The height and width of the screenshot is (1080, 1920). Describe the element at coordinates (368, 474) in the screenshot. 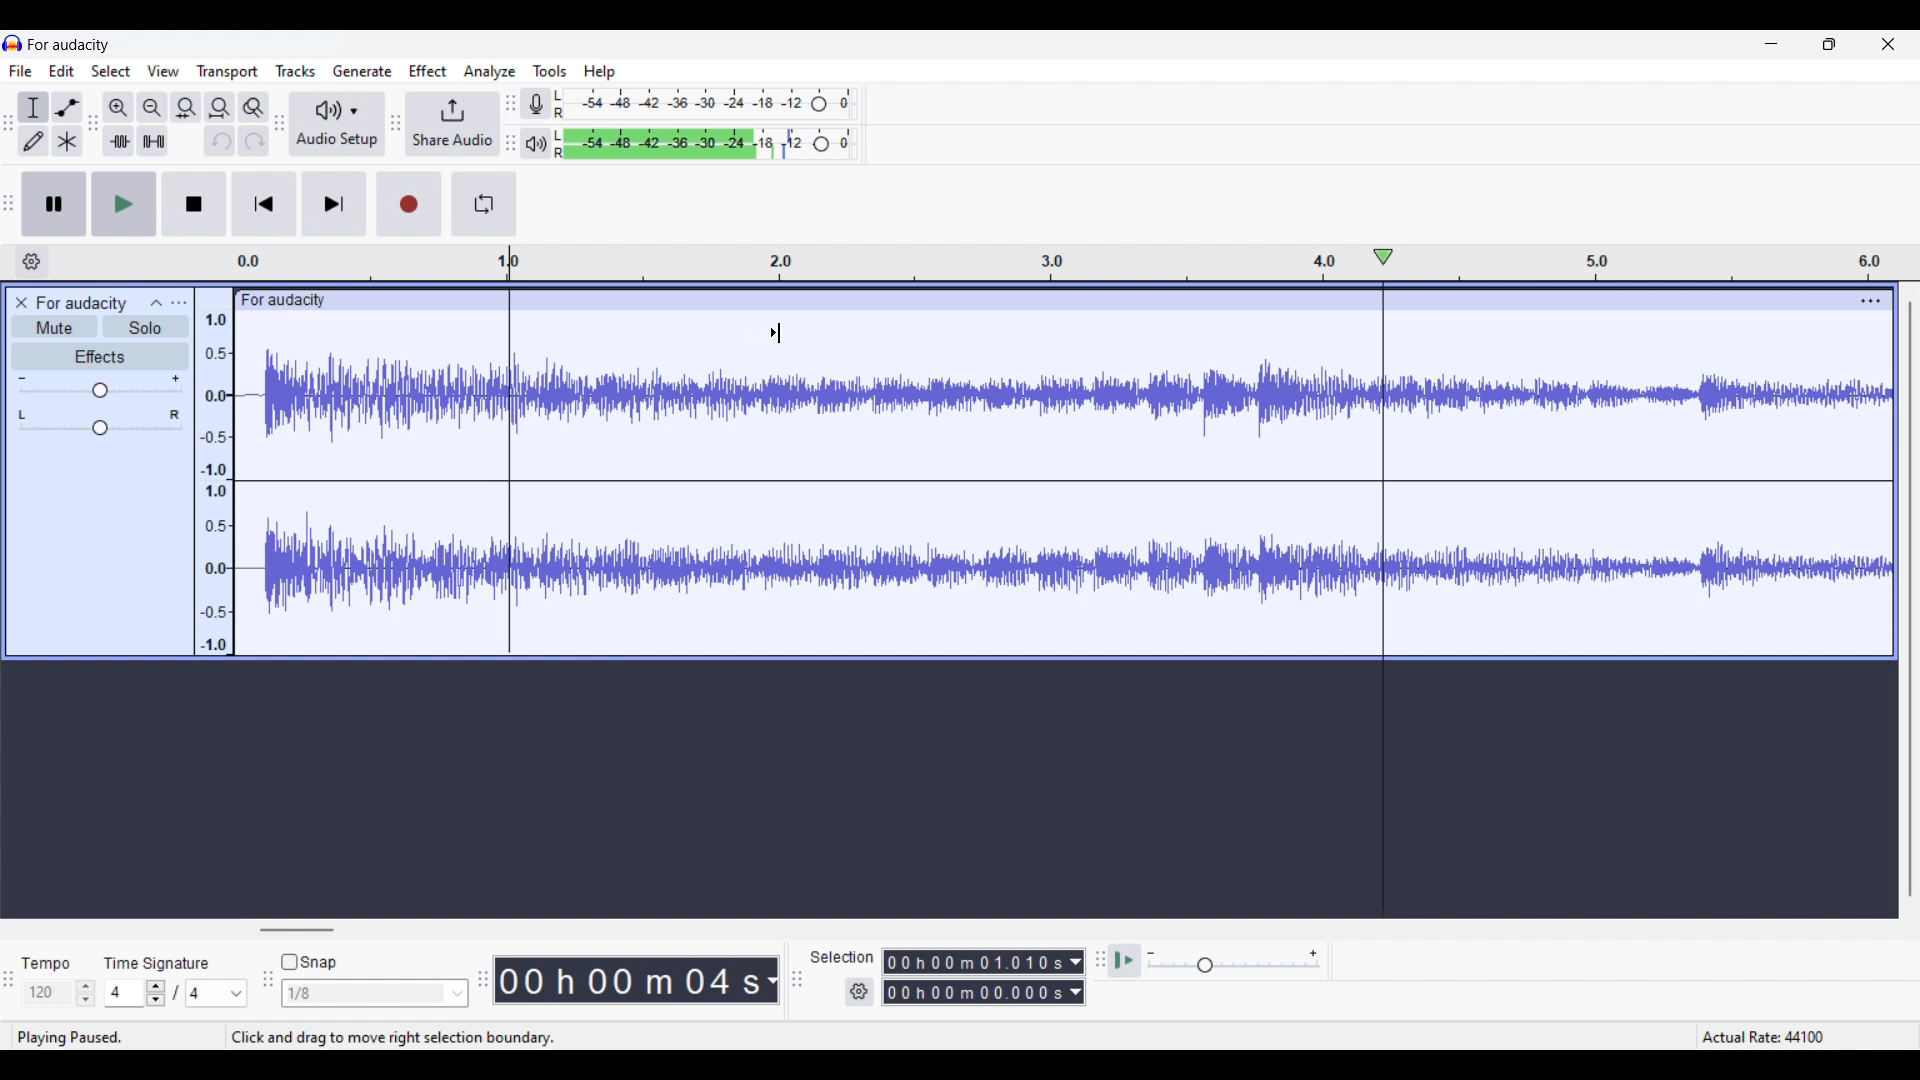

I see `Current track` at that location.